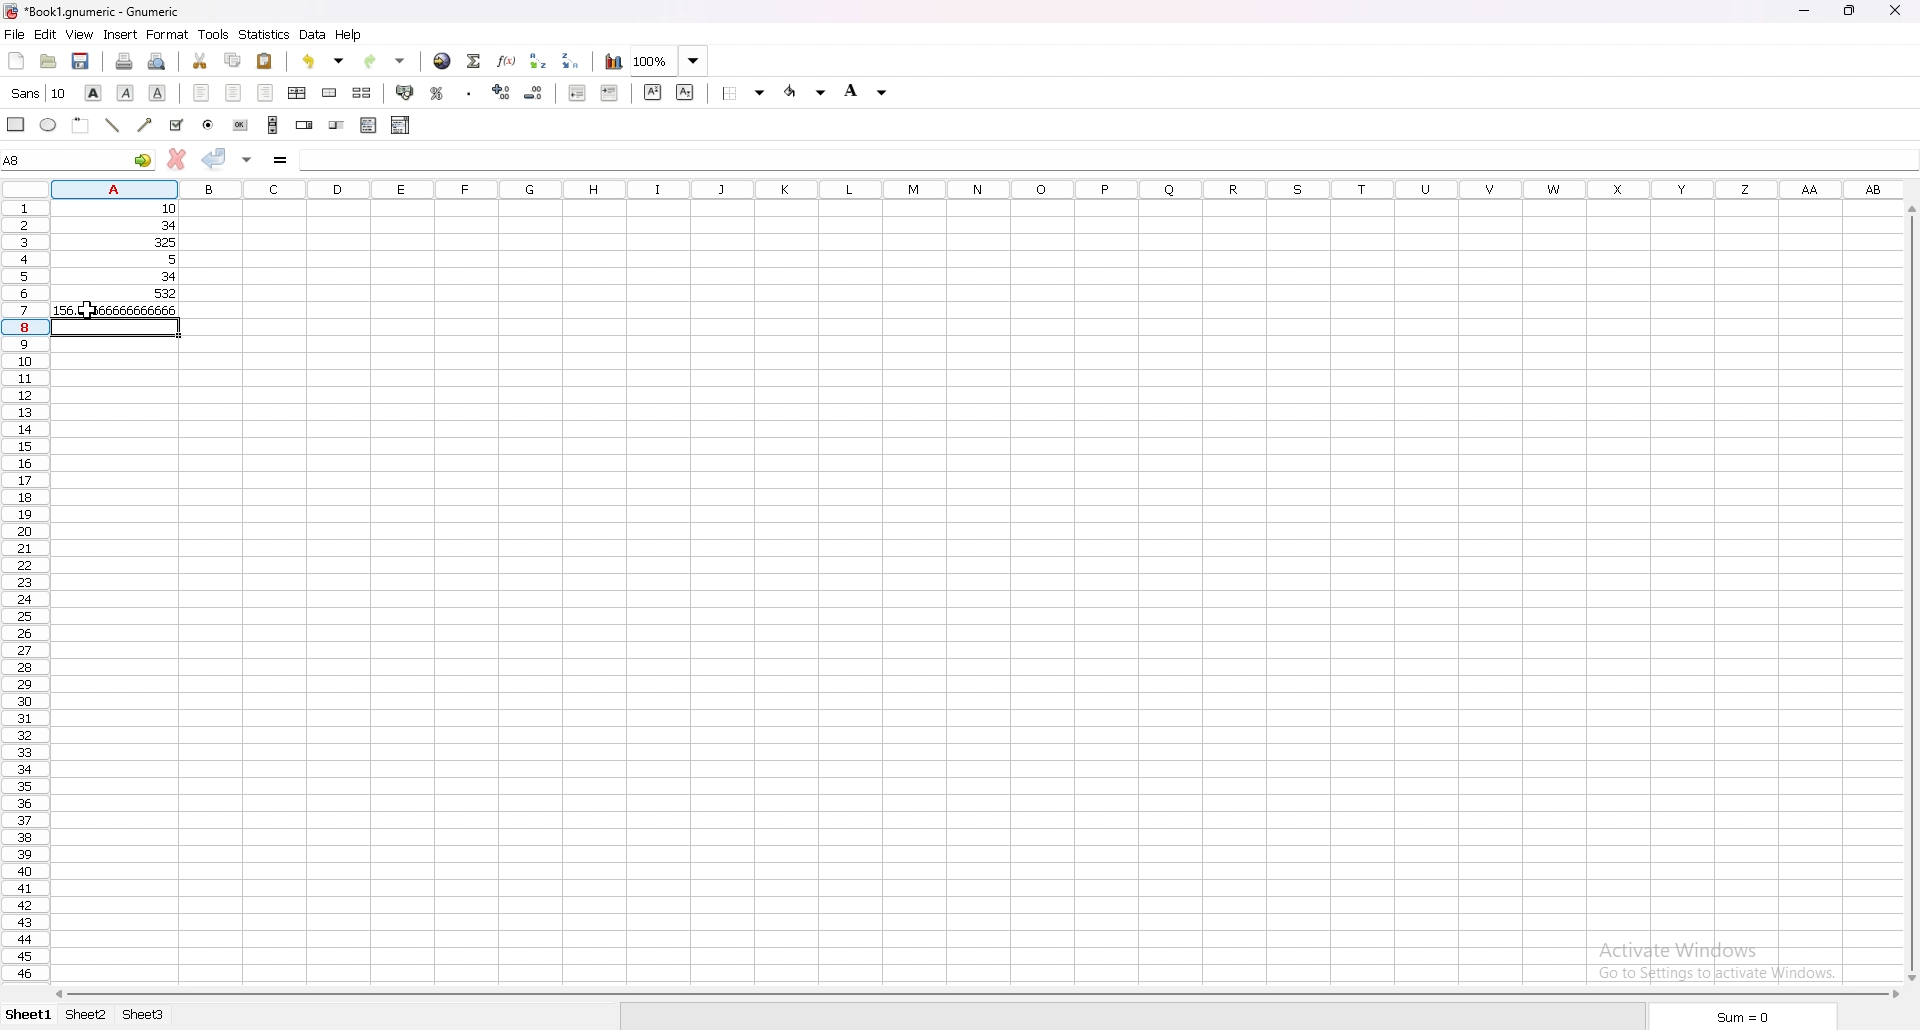 Image resolution: width=1920 pixels, height=1030 pixels. What do you see at coordinates (570, 60) in the screenshot?
I see `sort descending` at bounding box center [570, 60].